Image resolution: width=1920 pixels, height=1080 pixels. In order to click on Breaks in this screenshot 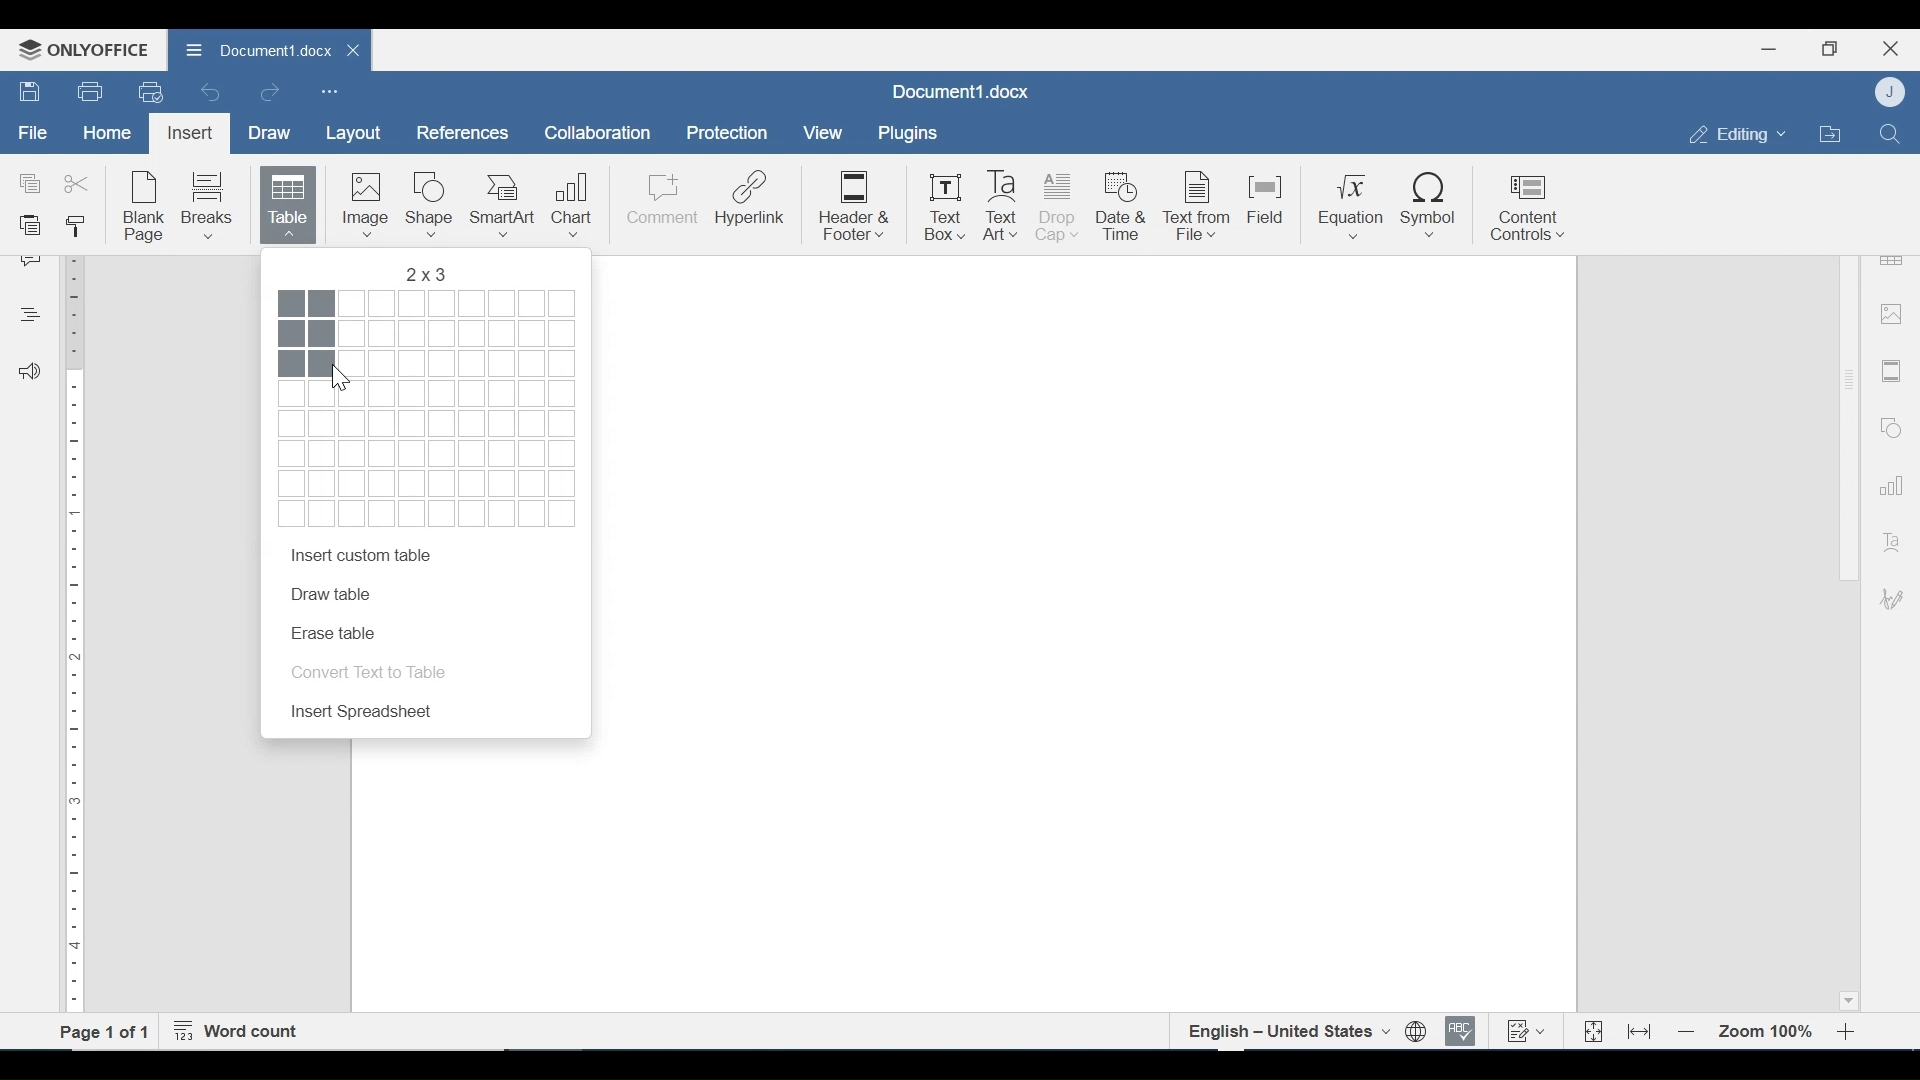, I will do `click(211, 205)`.